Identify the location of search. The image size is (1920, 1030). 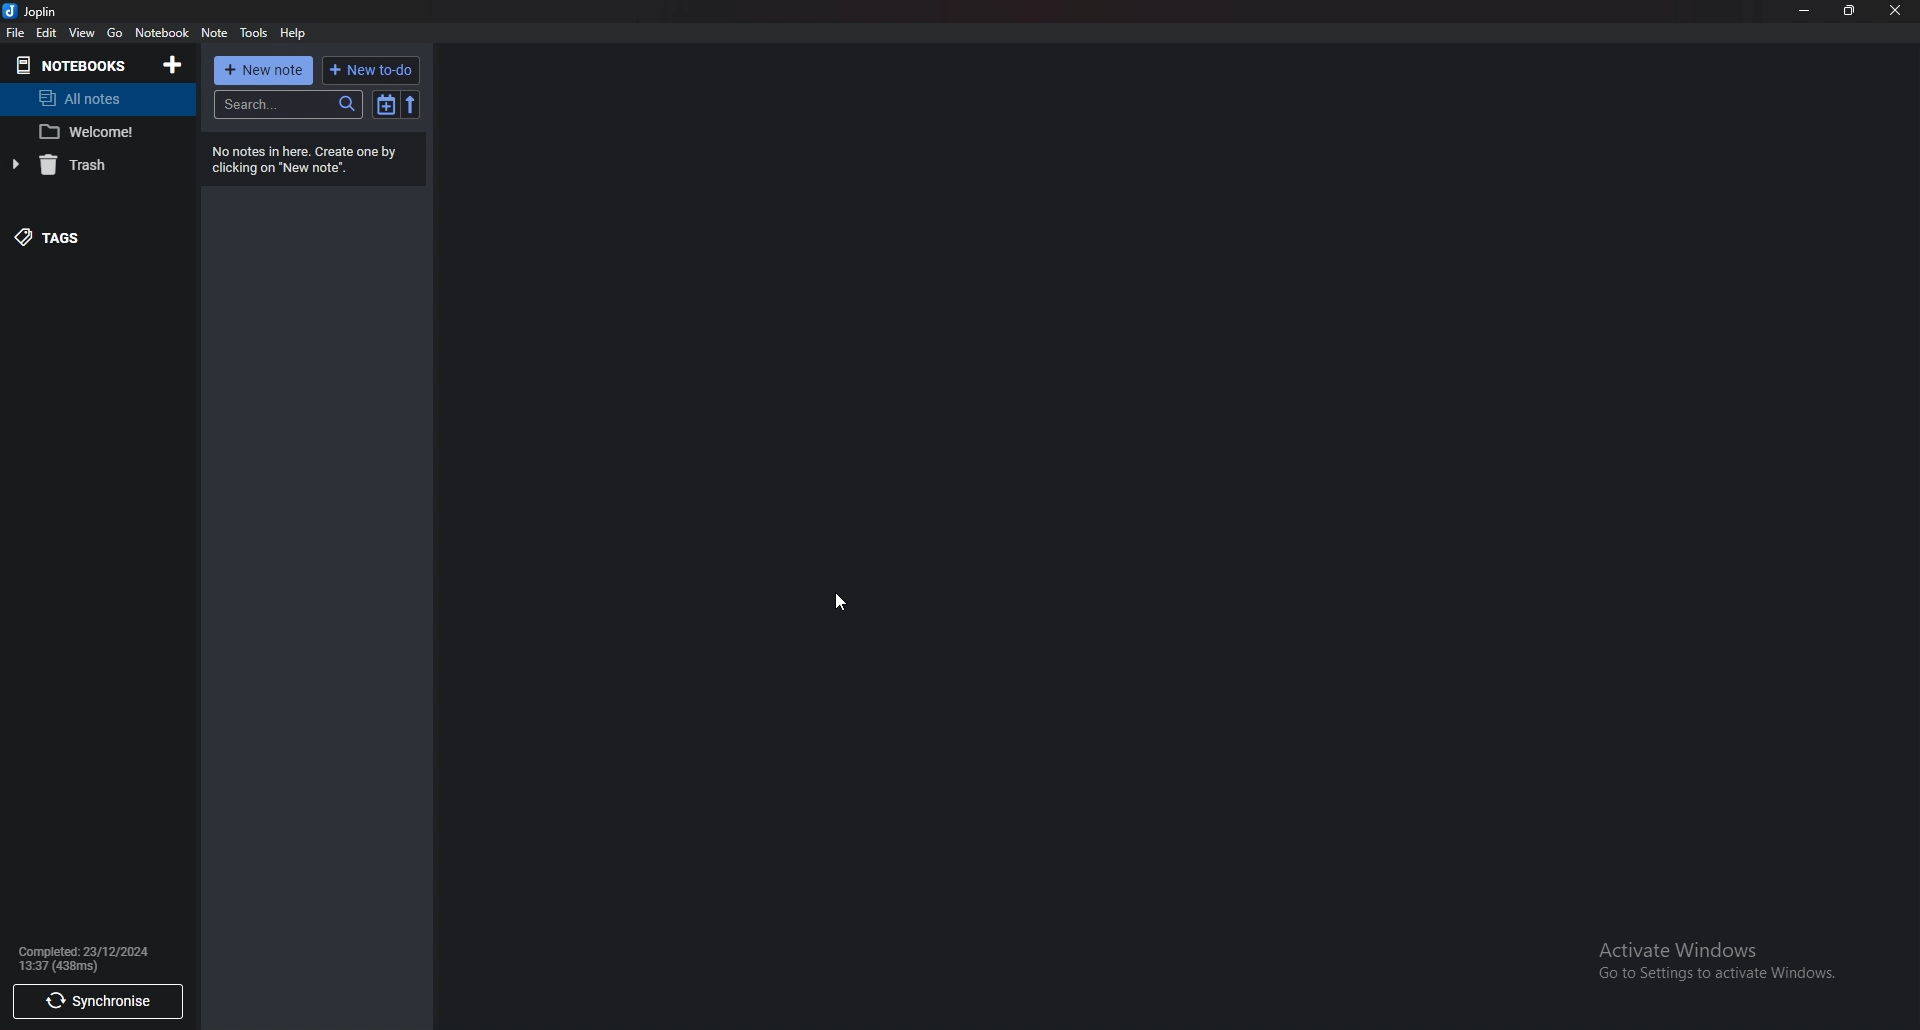
(287, 104).